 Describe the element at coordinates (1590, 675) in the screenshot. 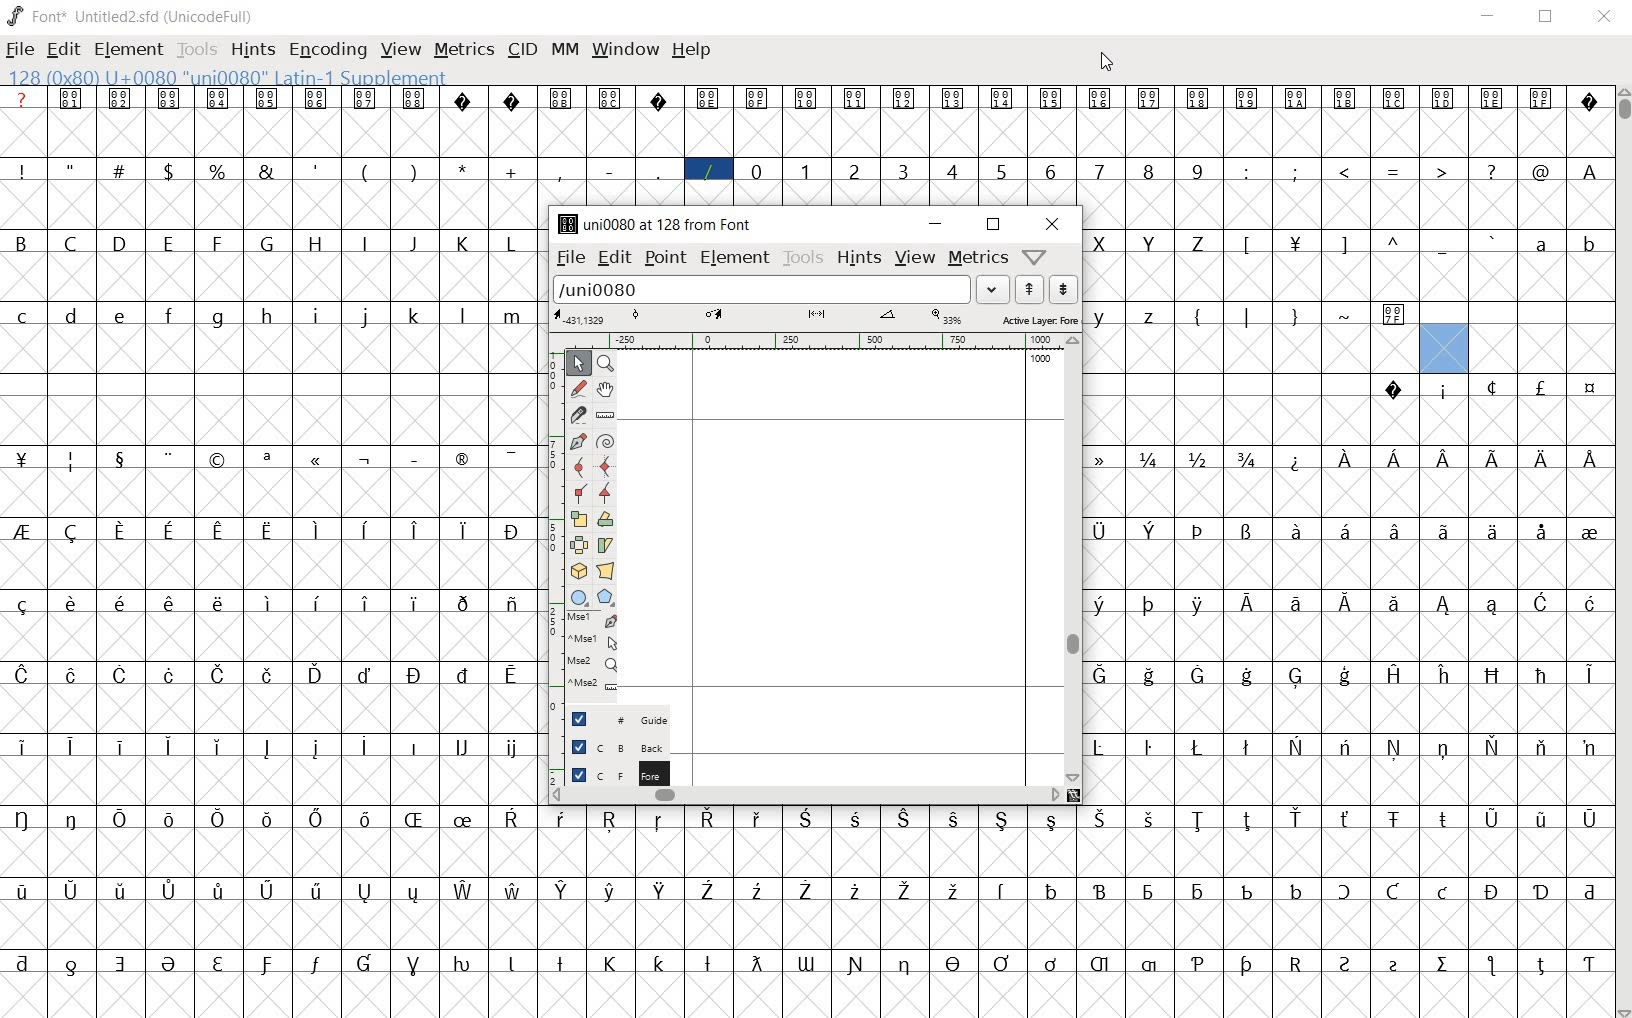

I see `glyph` at that location.